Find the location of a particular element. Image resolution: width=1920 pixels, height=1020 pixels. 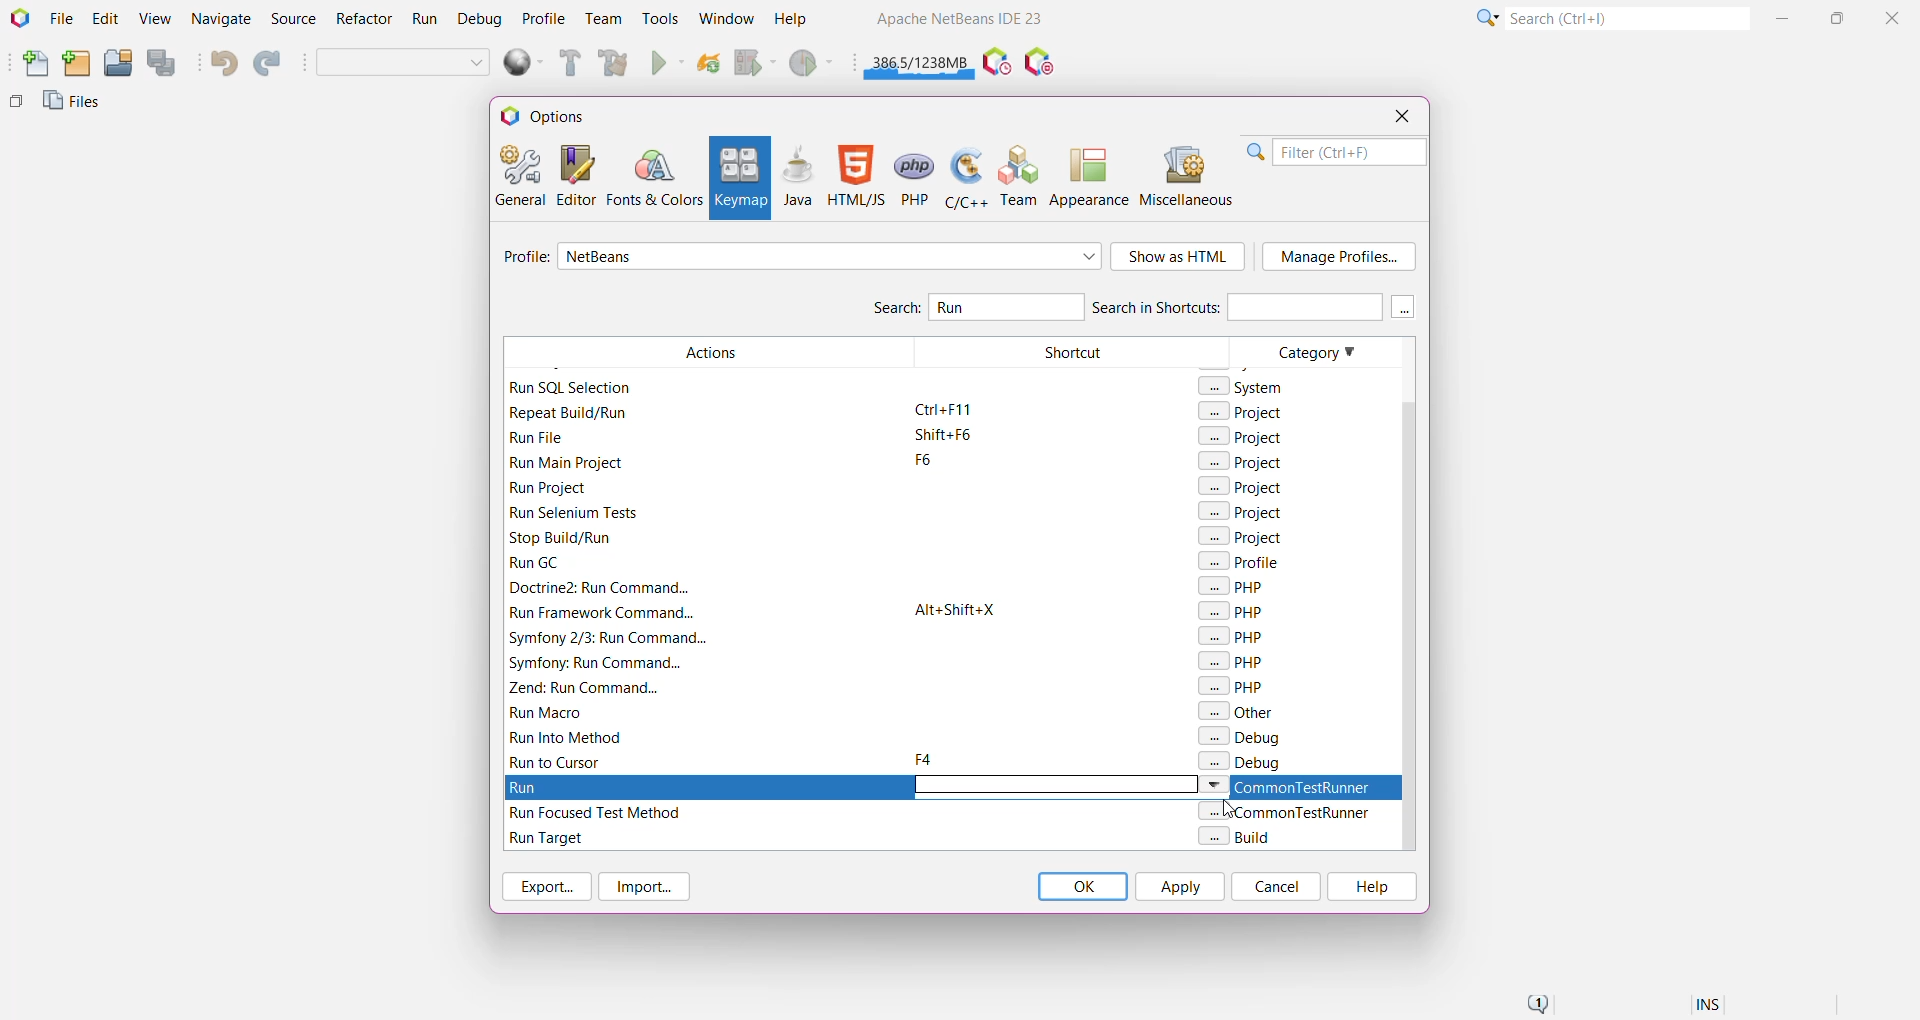

HTML/JS is located at coordinates (855, 176).